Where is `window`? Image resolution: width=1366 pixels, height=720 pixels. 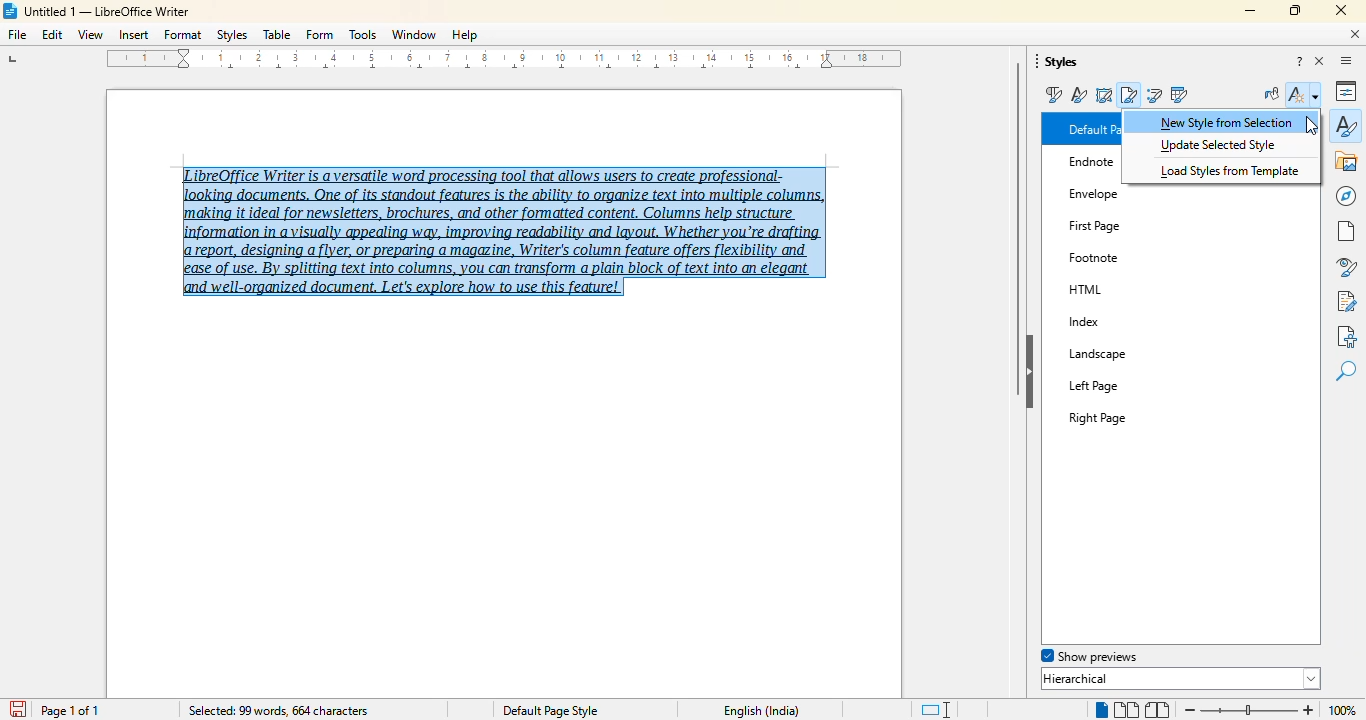 window is located at coordinates (415, 34).